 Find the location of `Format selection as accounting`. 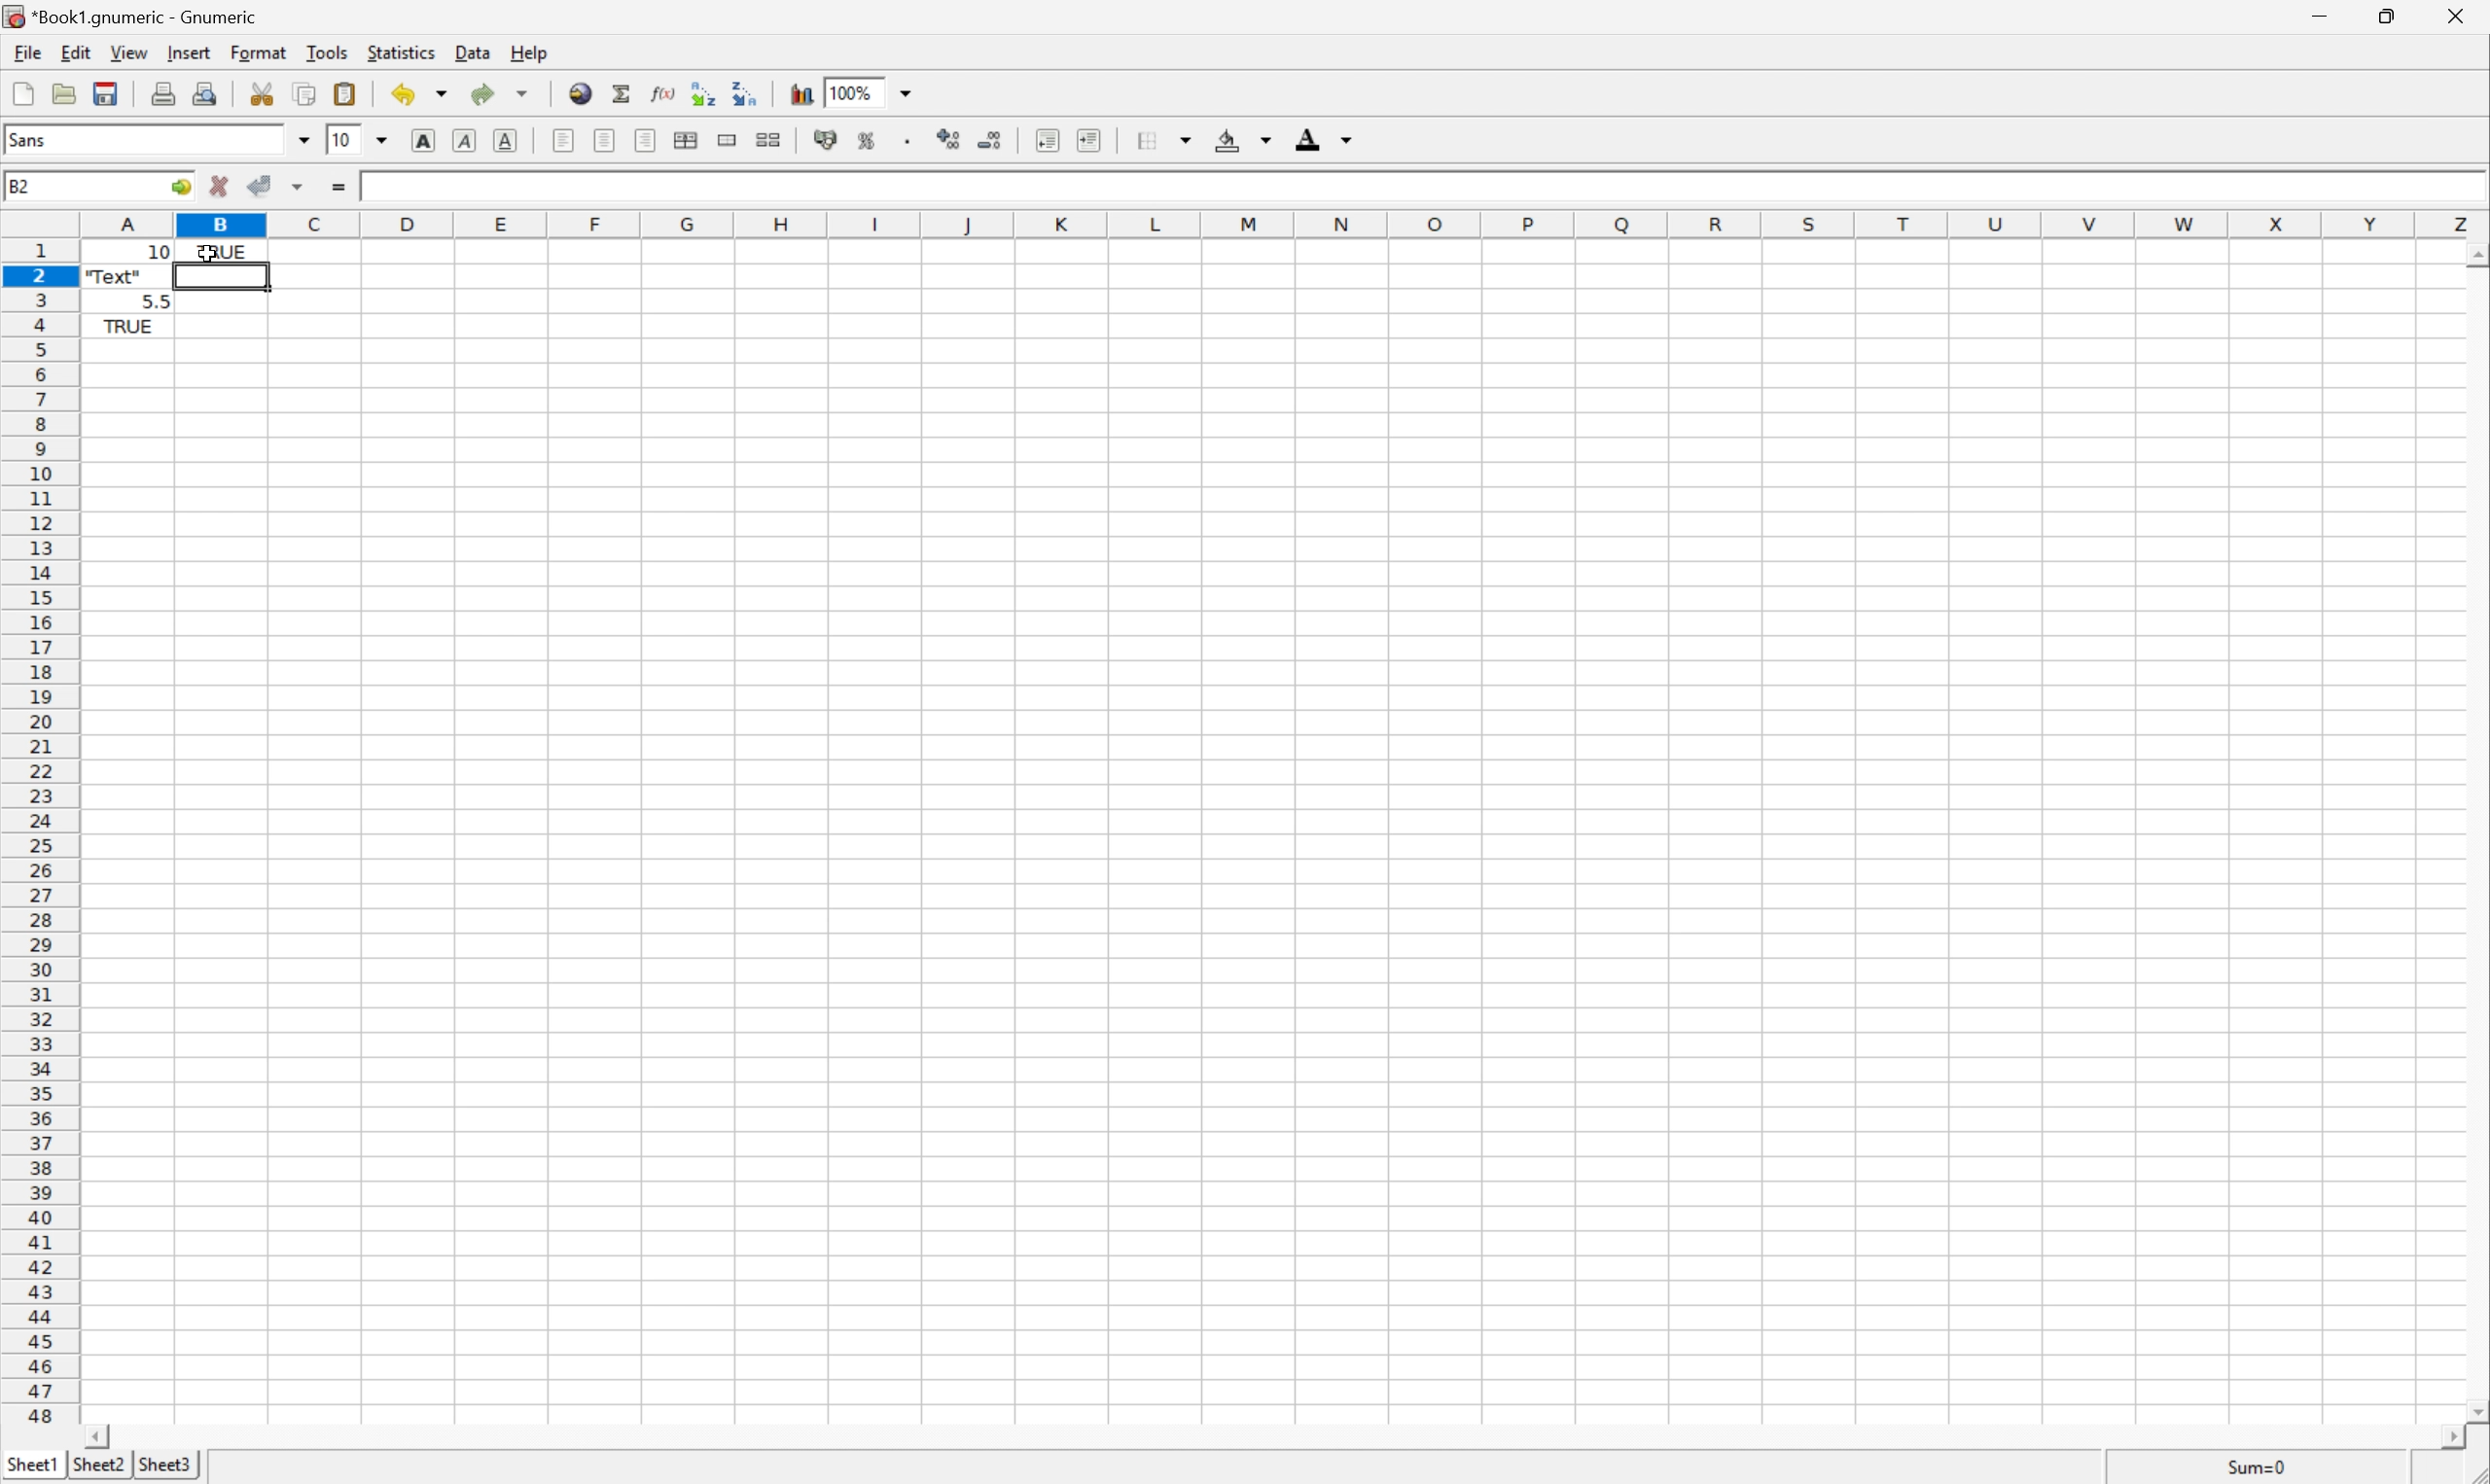

Format selection as accounting is located at coordinates (823, 140).